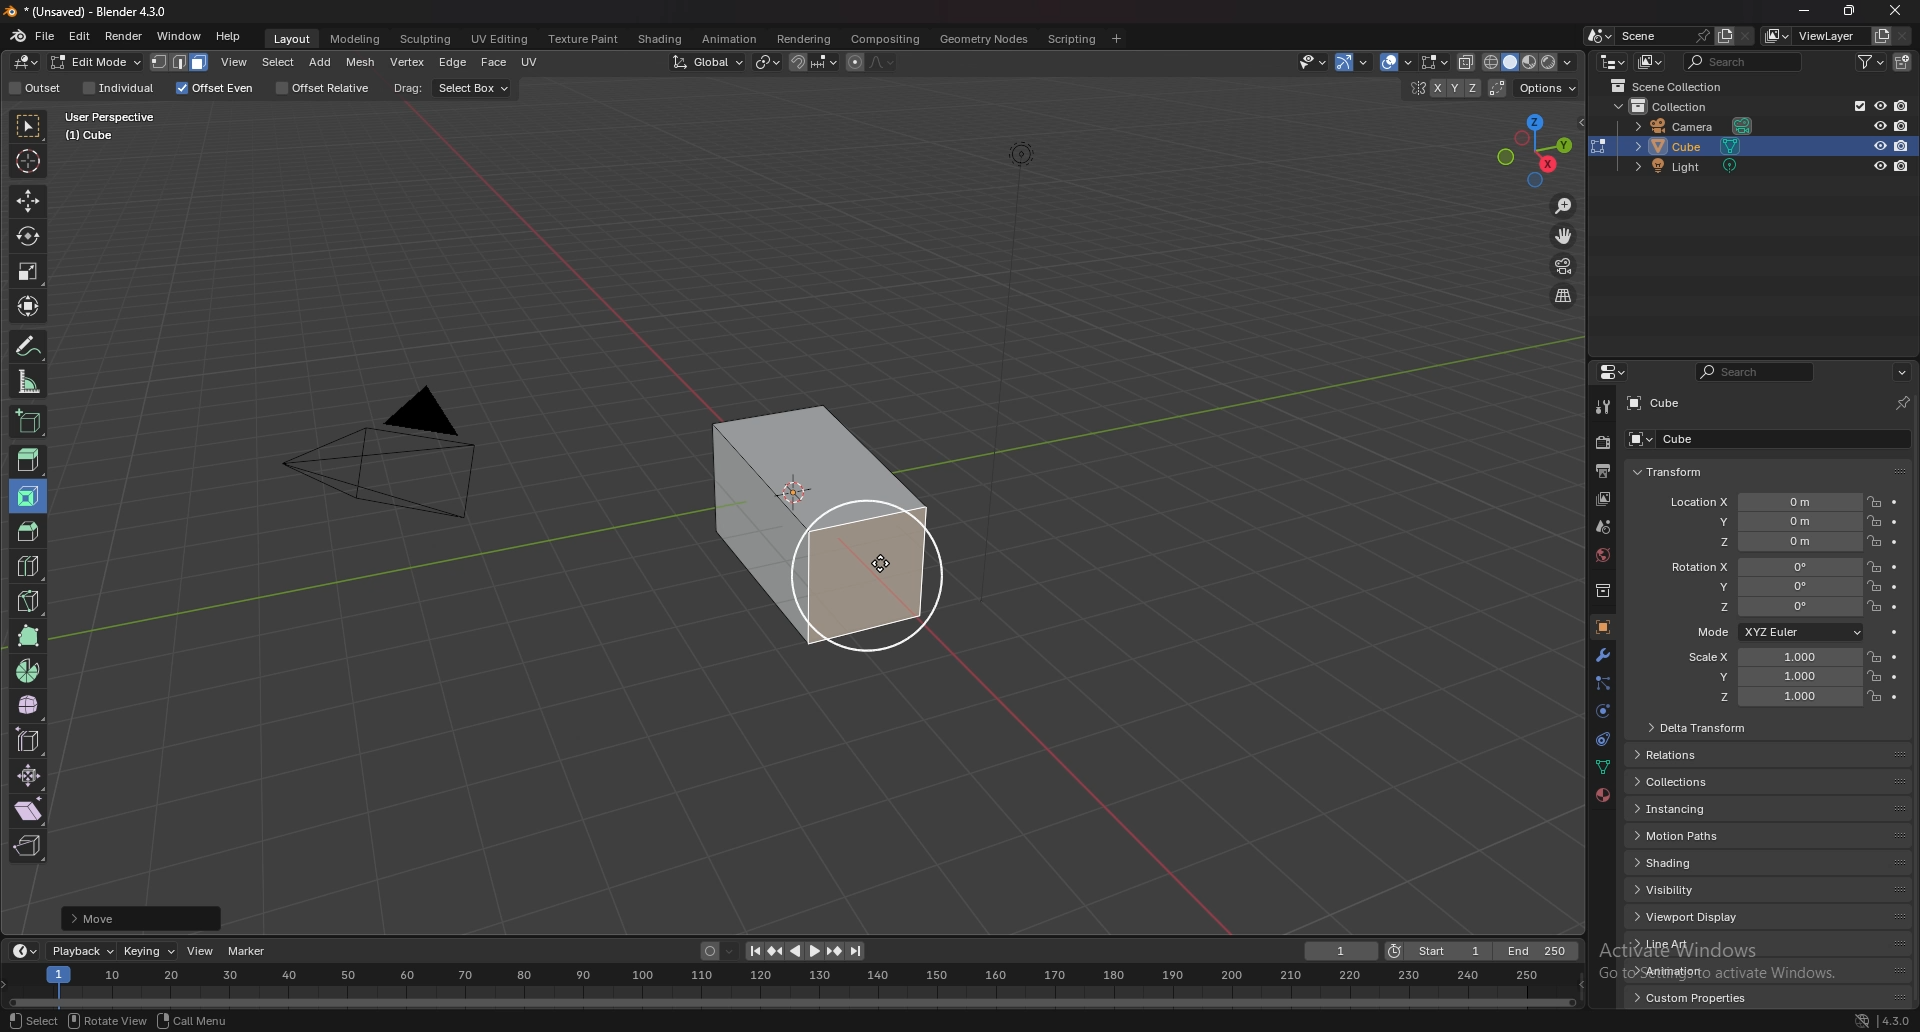  Describe the element at coordinates (126, 125) in the screenshot. I see `info` at that location.